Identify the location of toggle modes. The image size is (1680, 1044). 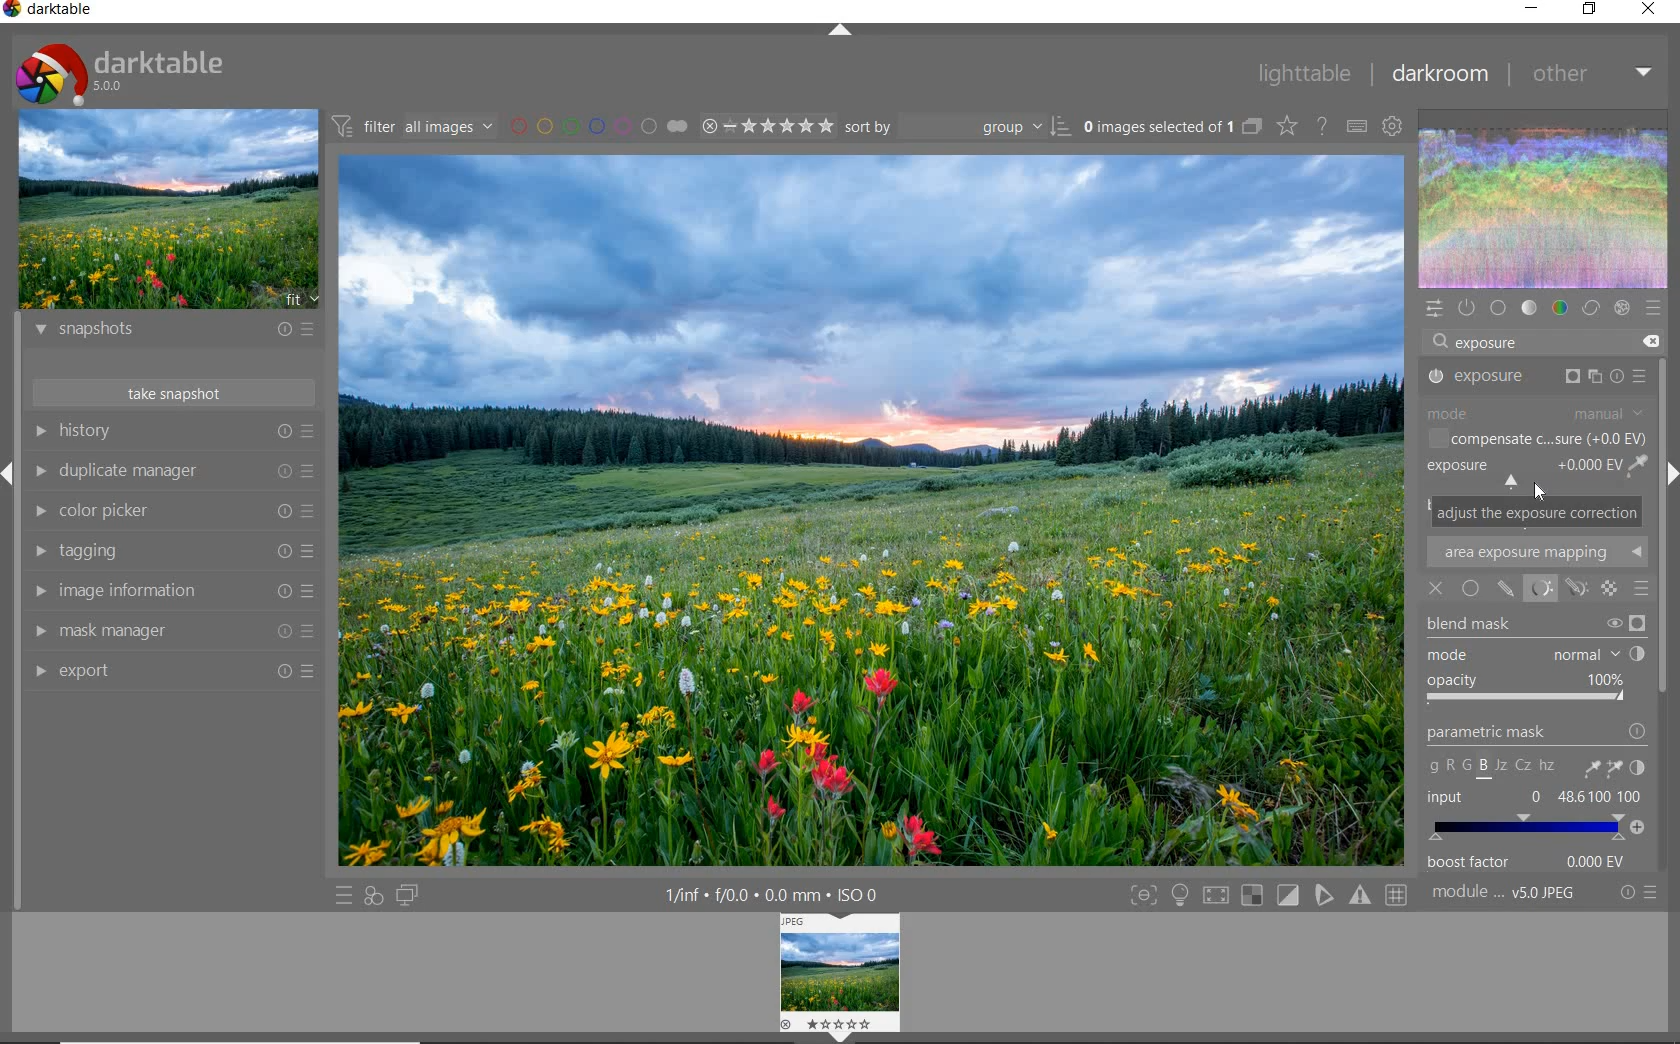
(1268, 896).